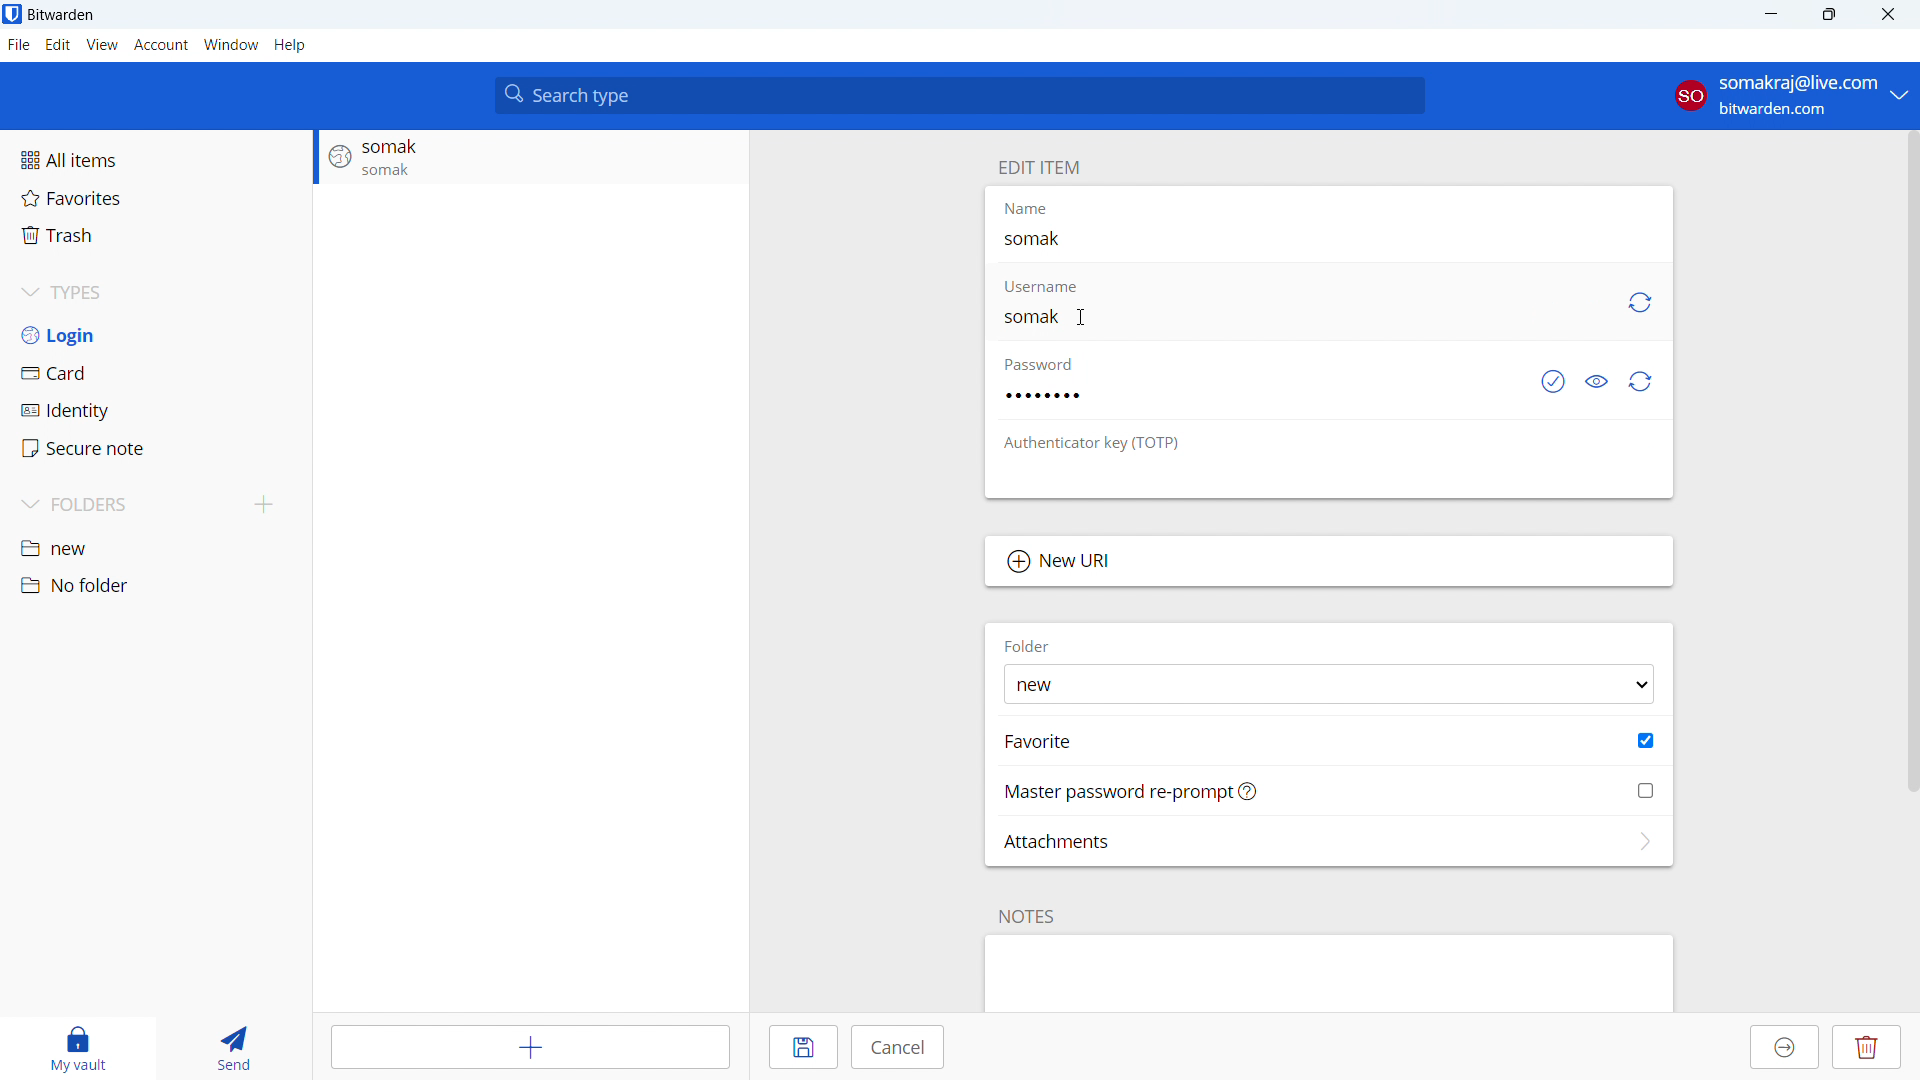 Image resolution: width=1920 pixels, height=1080 pixels. Describe the element at coordinates (1788, 93) in the screenshot. I see `account` at that location.